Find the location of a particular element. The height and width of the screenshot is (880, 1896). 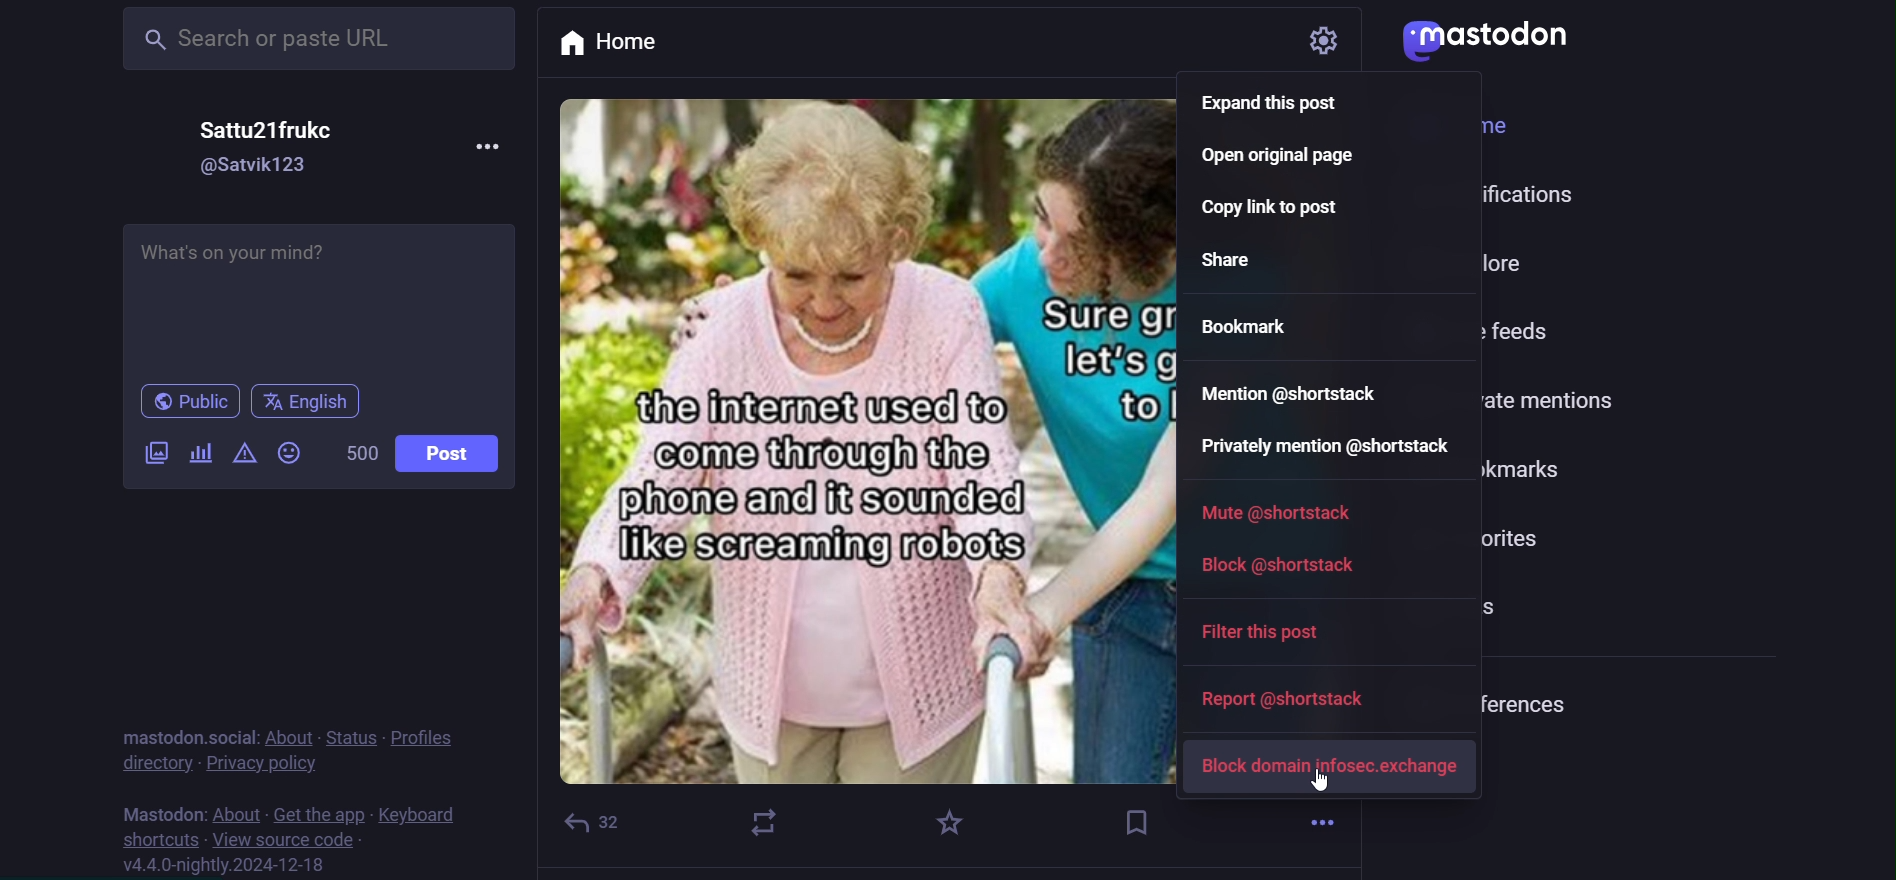

about is located at coordinates (289, 737).